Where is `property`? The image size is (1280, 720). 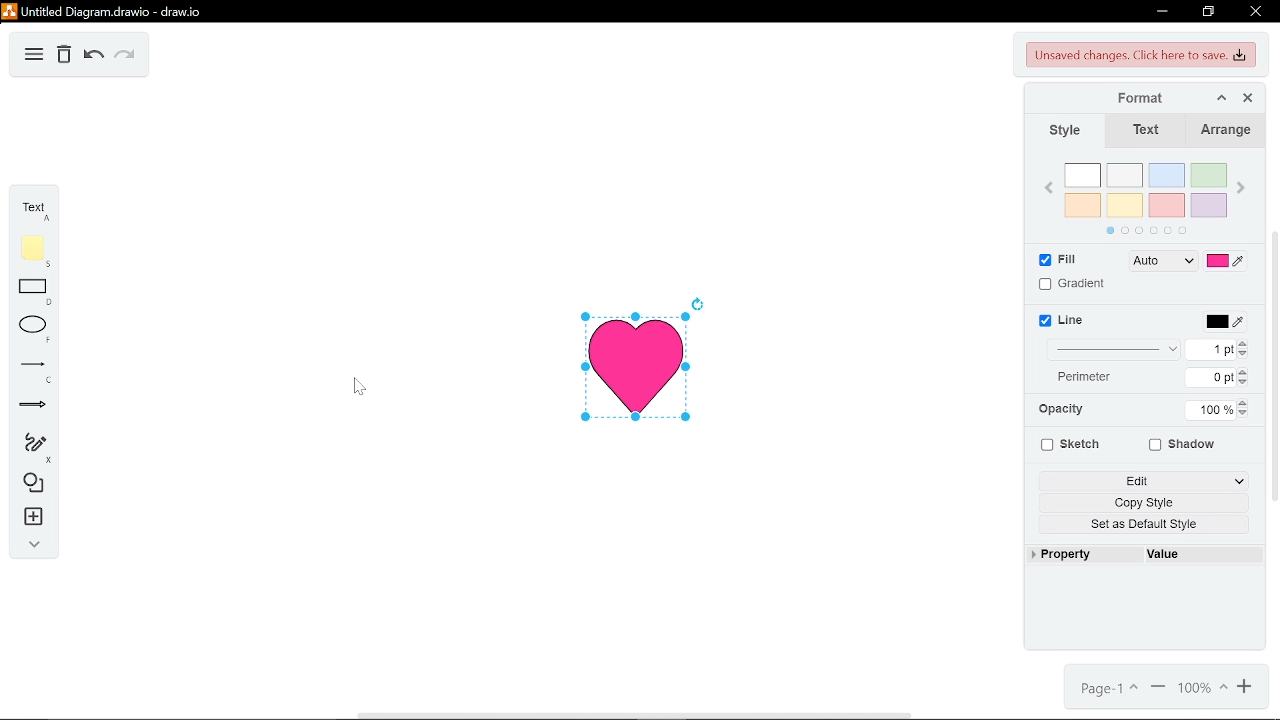 property is located at coordinates (1070, 555).